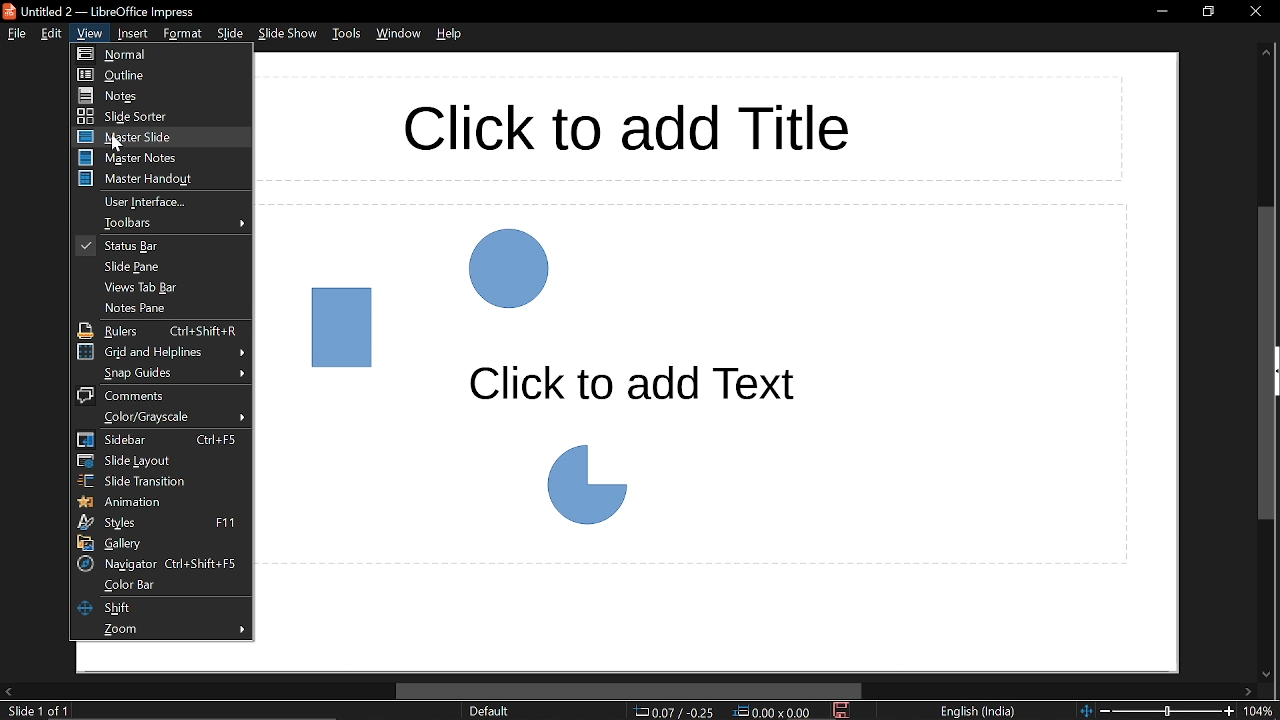 This screenshot has width=1280, height=720. I want to click on File, so click(14, 35).